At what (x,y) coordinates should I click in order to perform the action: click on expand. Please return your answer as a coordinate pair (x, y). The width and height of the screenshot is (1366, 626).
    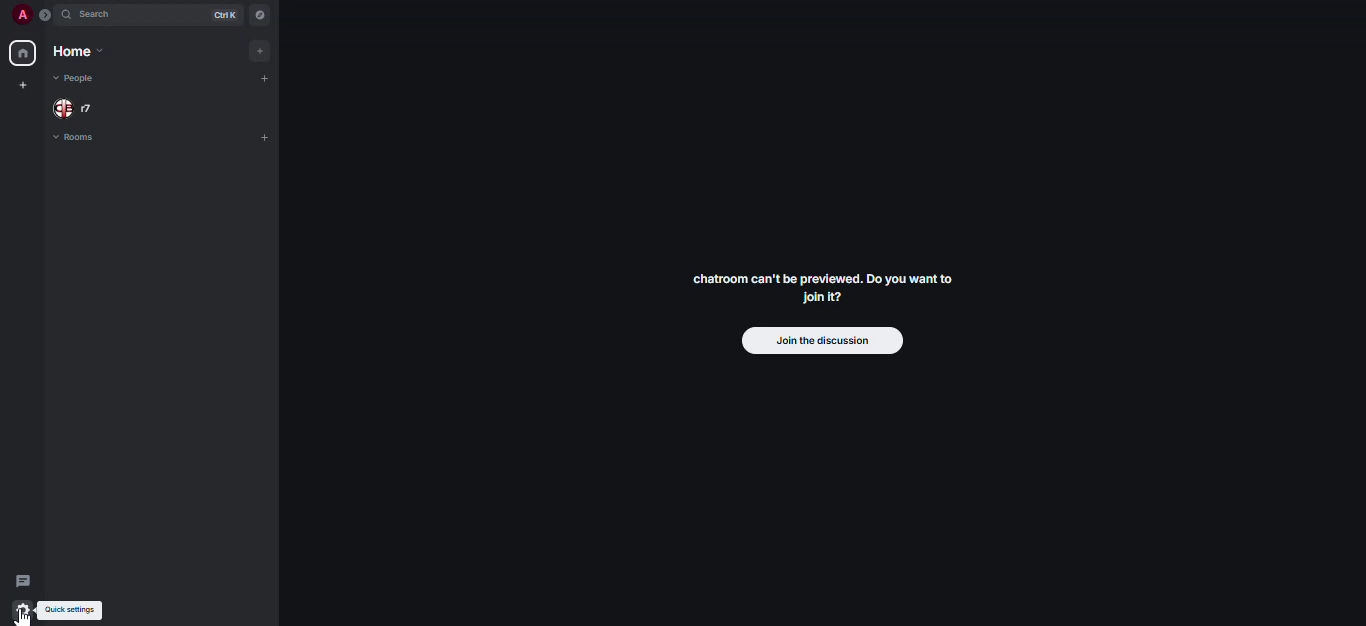
    Looking at the image, I should click on (46, 13).